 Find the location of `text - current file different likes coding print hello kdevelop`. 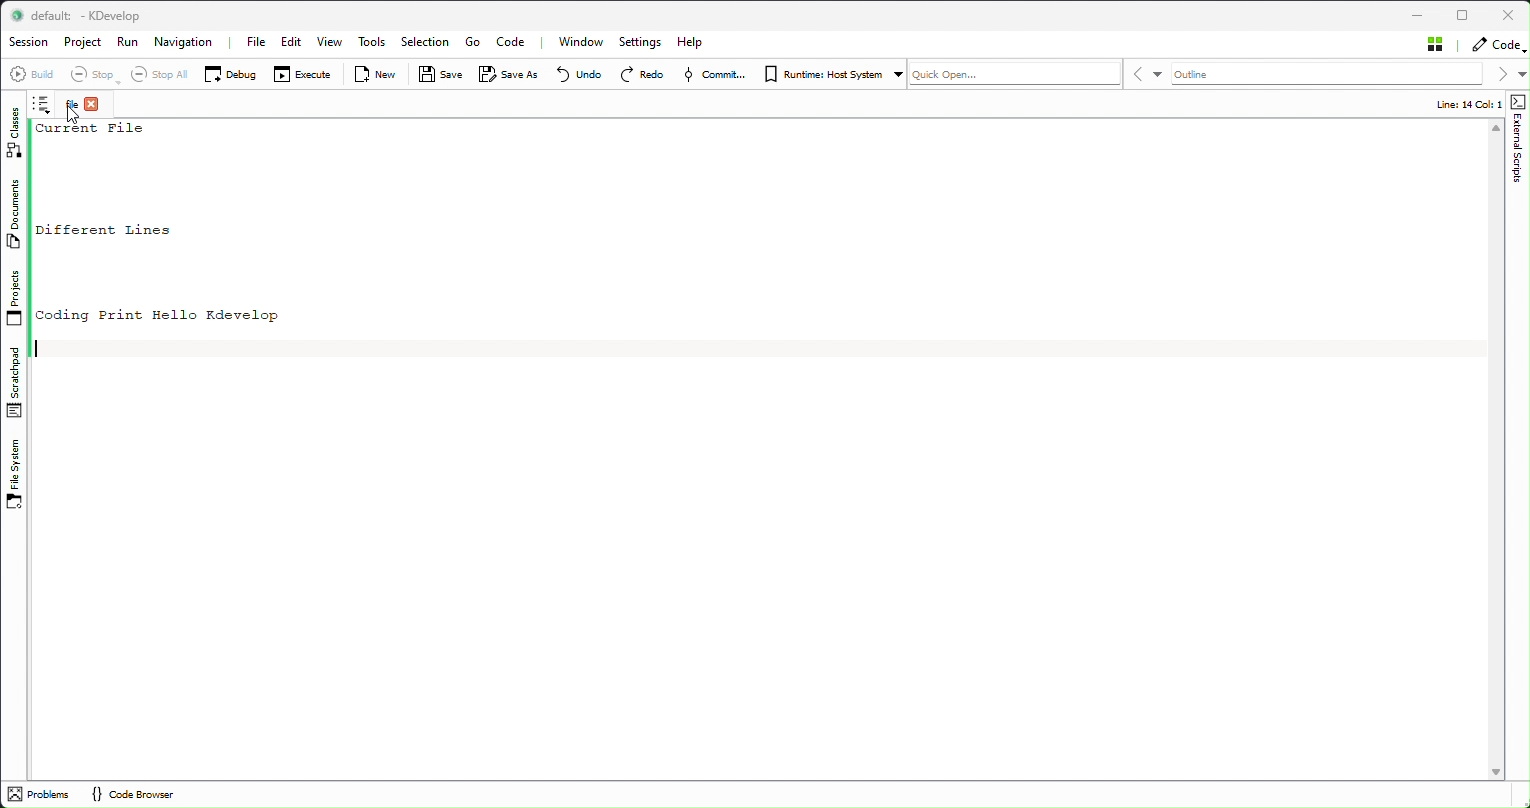

text - current file different likes coding print hello kdevelop is located at coordinates (172, 222).